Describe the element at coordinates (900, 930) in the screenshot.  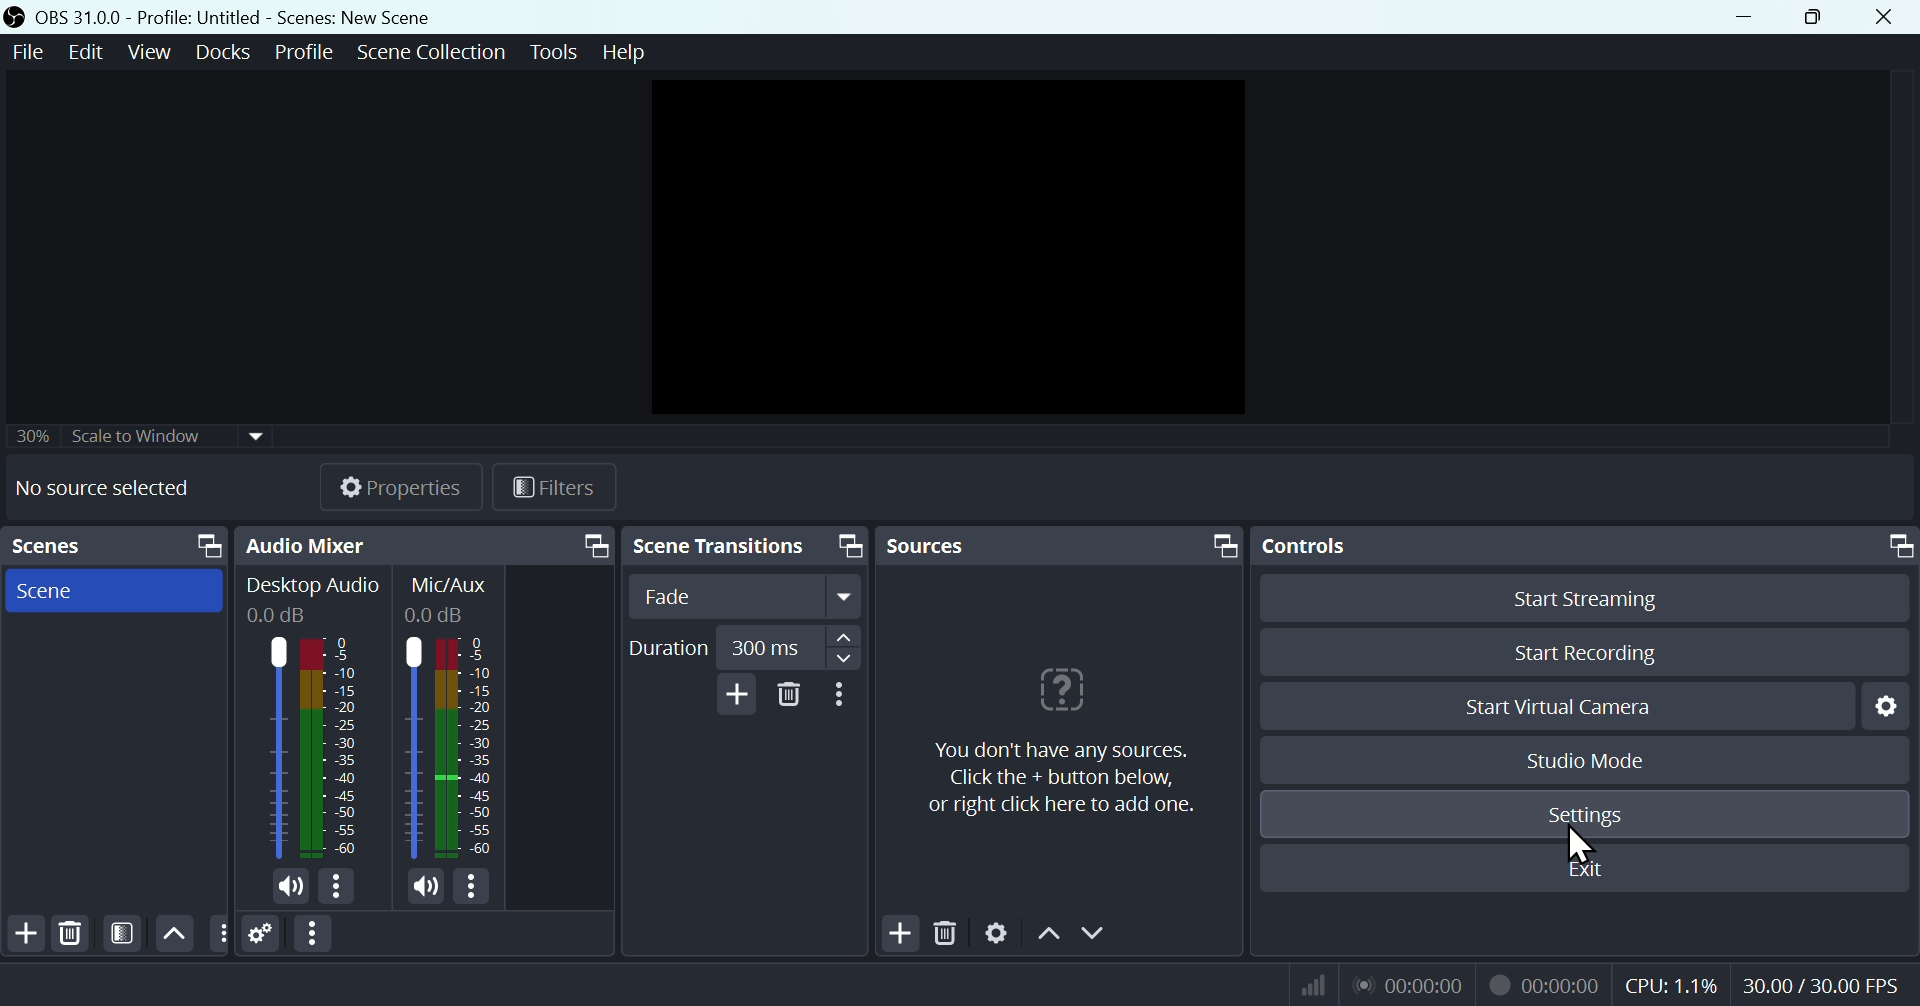
I see `Add` at that location.